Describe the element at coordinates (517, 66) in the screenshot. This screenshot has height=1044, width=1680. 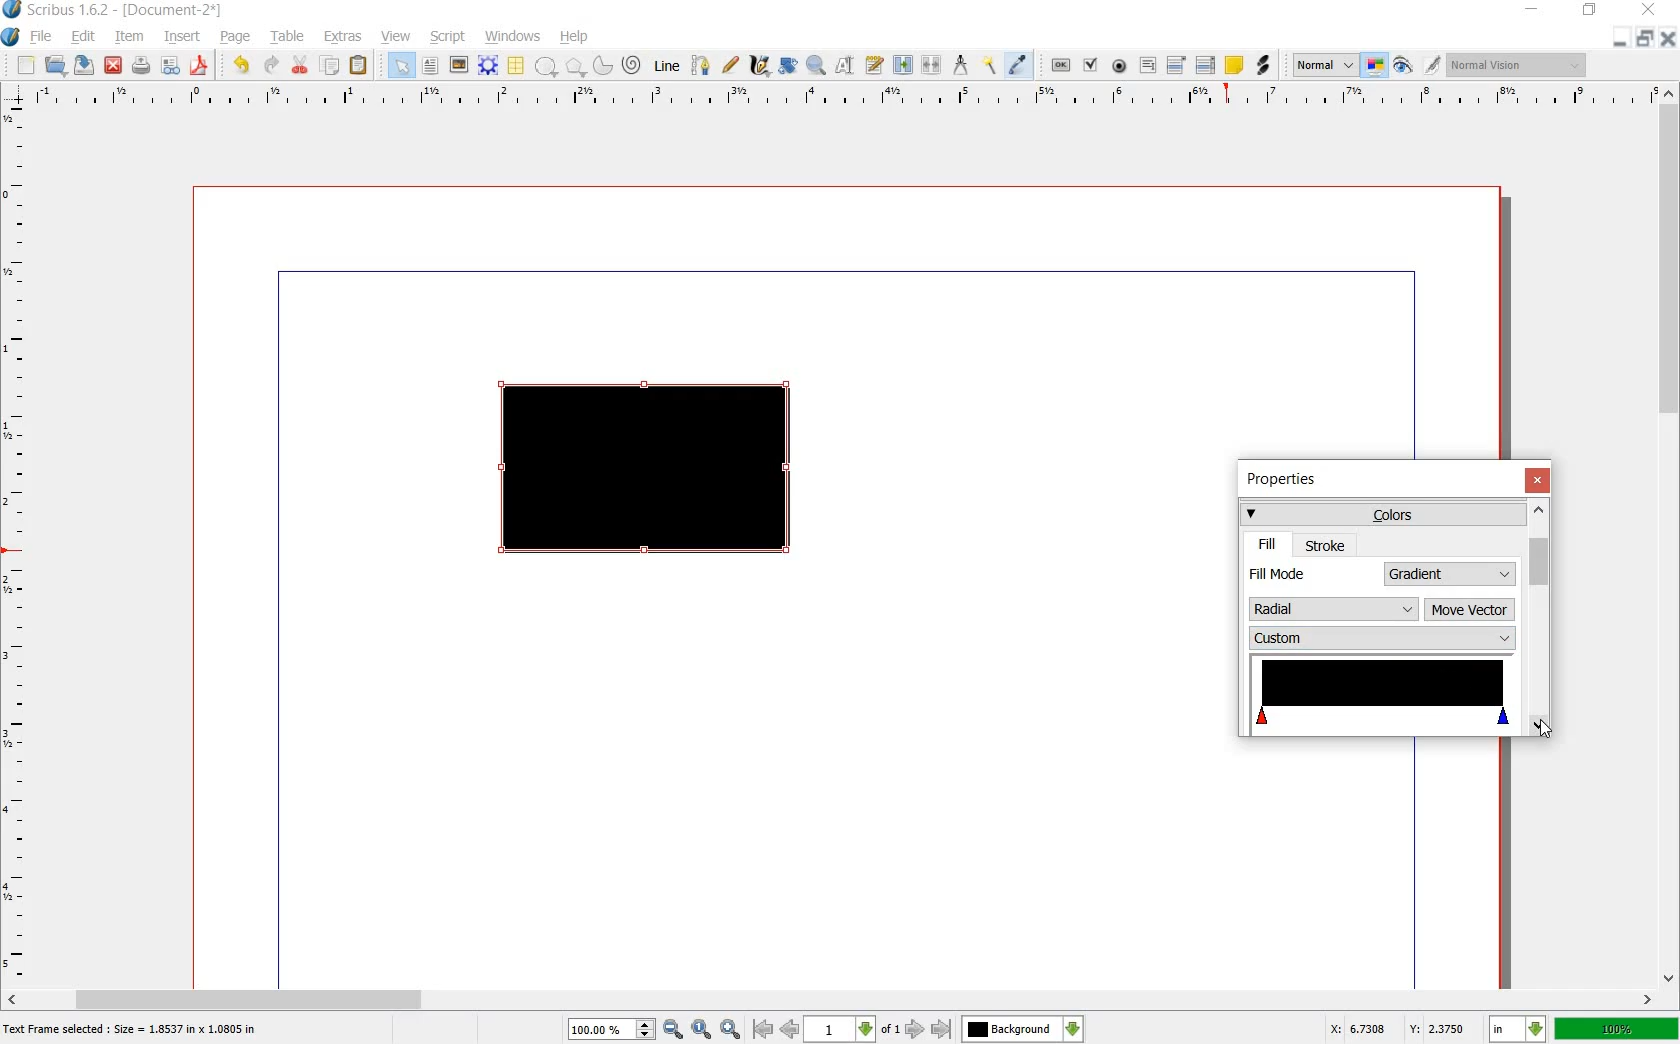
I see `table` at that location.